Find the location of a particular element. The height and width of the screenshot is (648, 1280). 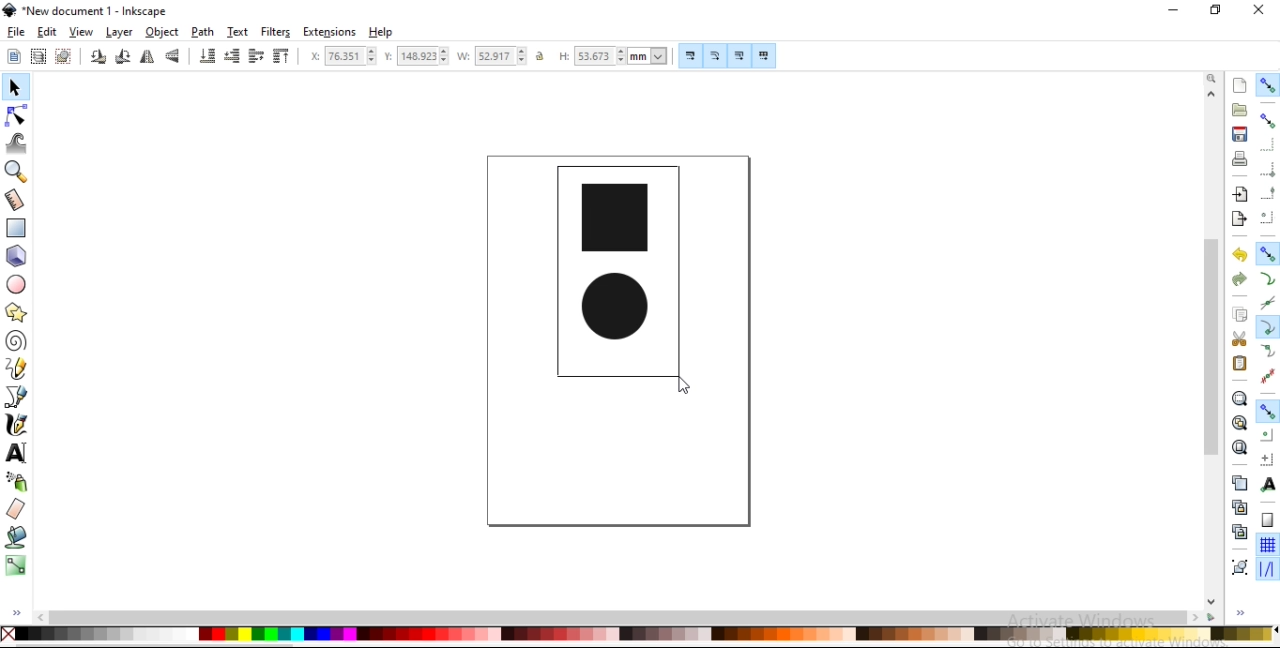

copy is located at coordinates (1241, 316).